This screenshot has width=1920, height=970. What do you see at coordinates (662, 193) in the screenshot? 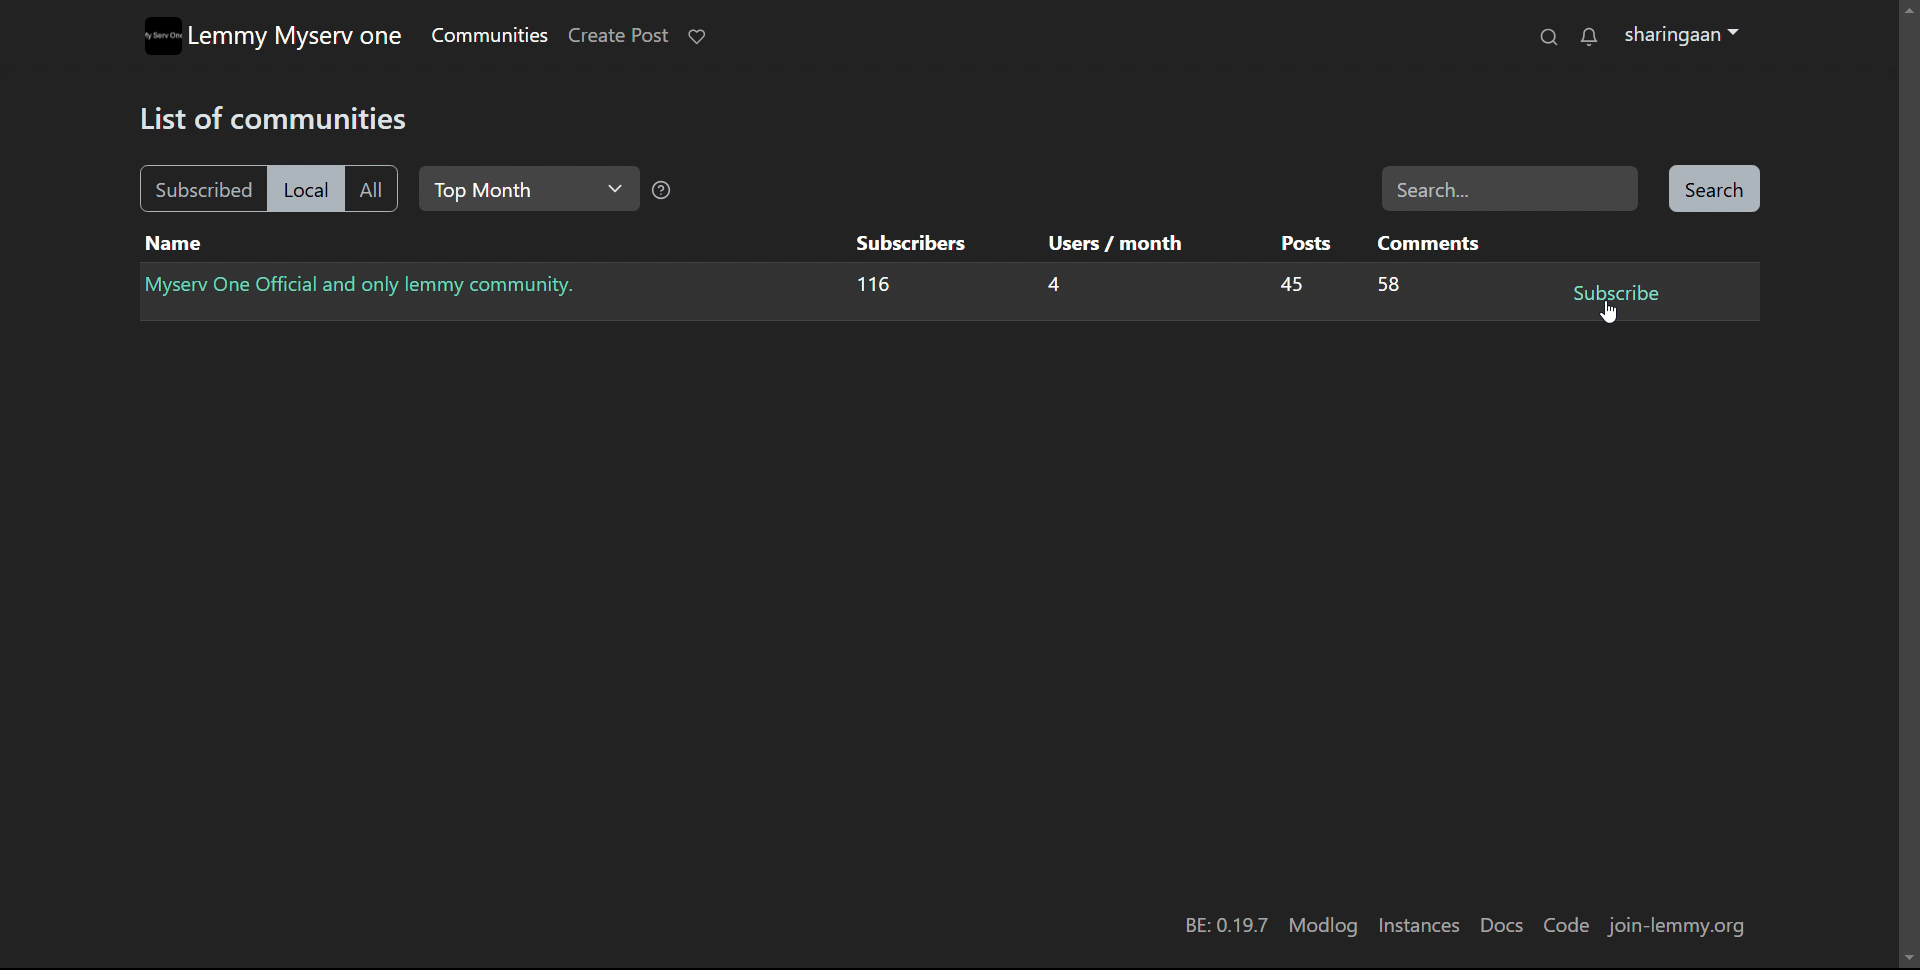
I see `help` at bounding box center [662, 193].